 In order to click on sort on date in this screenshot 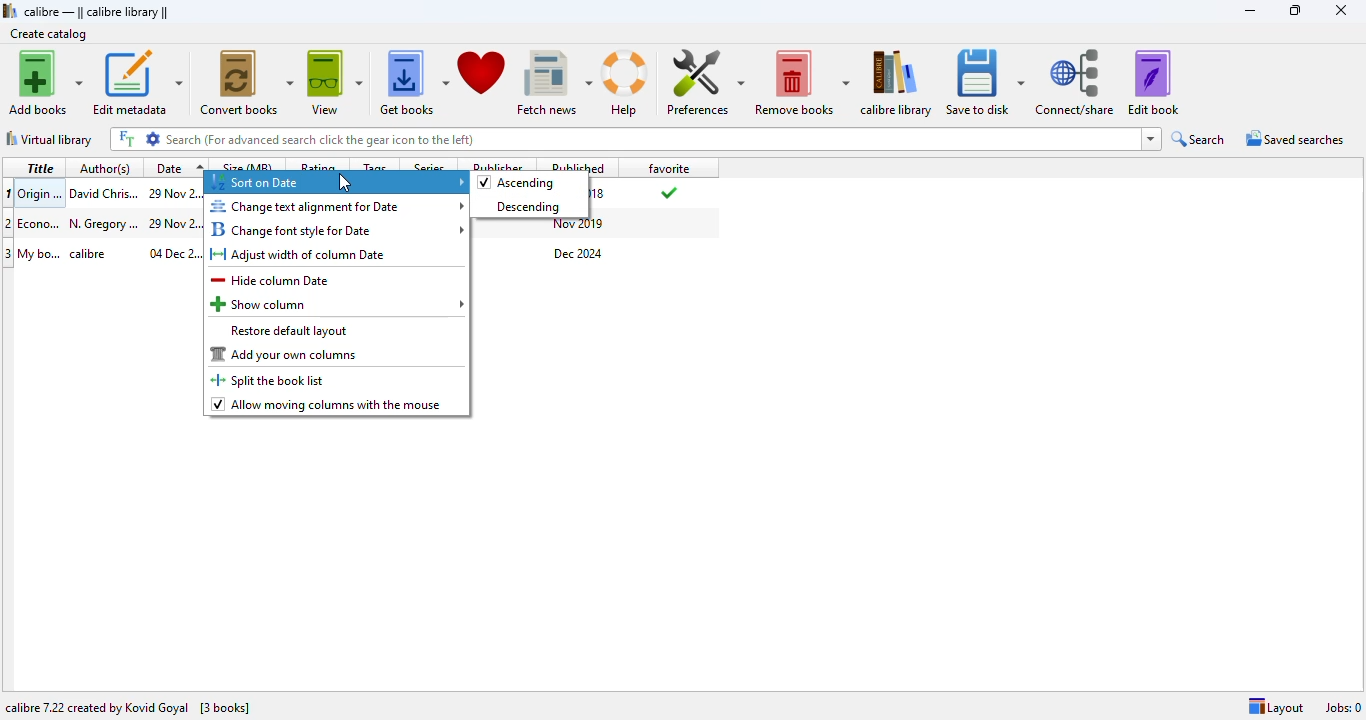, I will do `click(338, 183)`.